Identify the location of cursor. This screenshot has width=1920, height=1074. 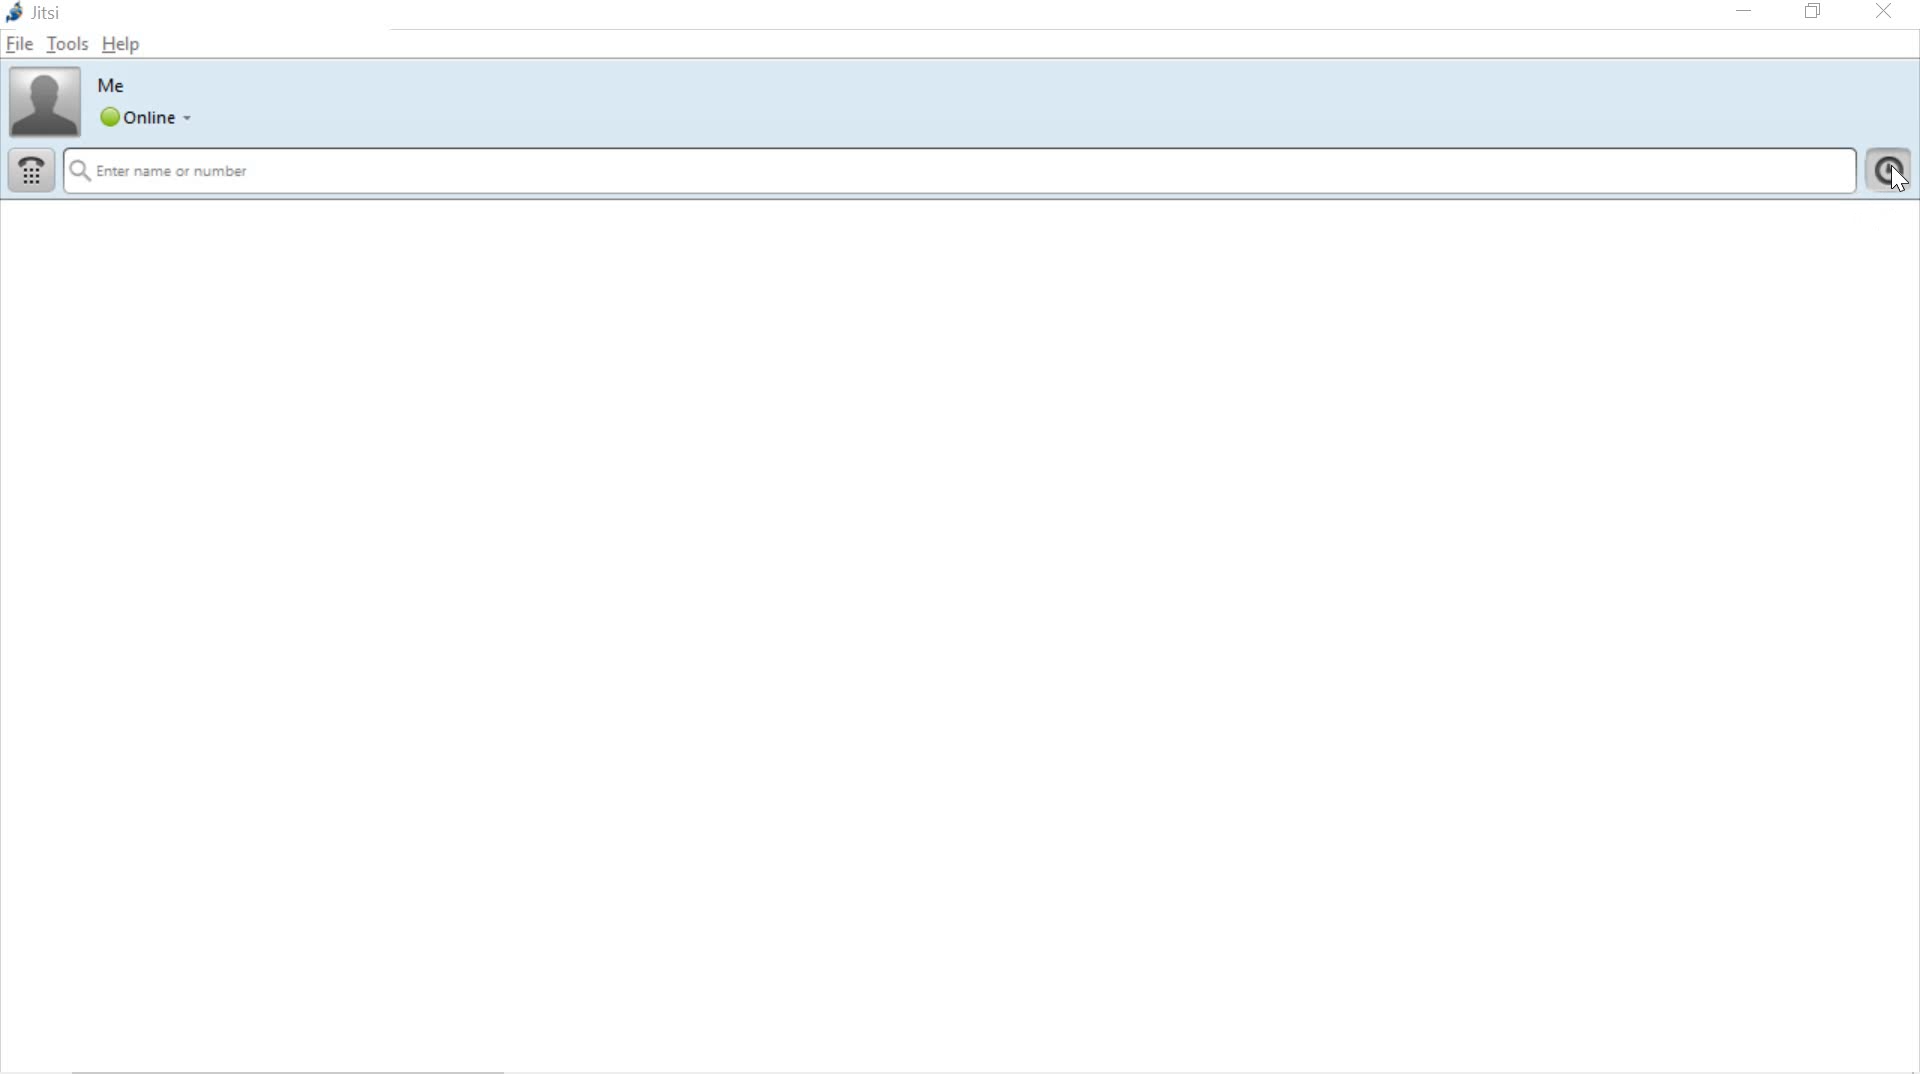
(1901, 179).